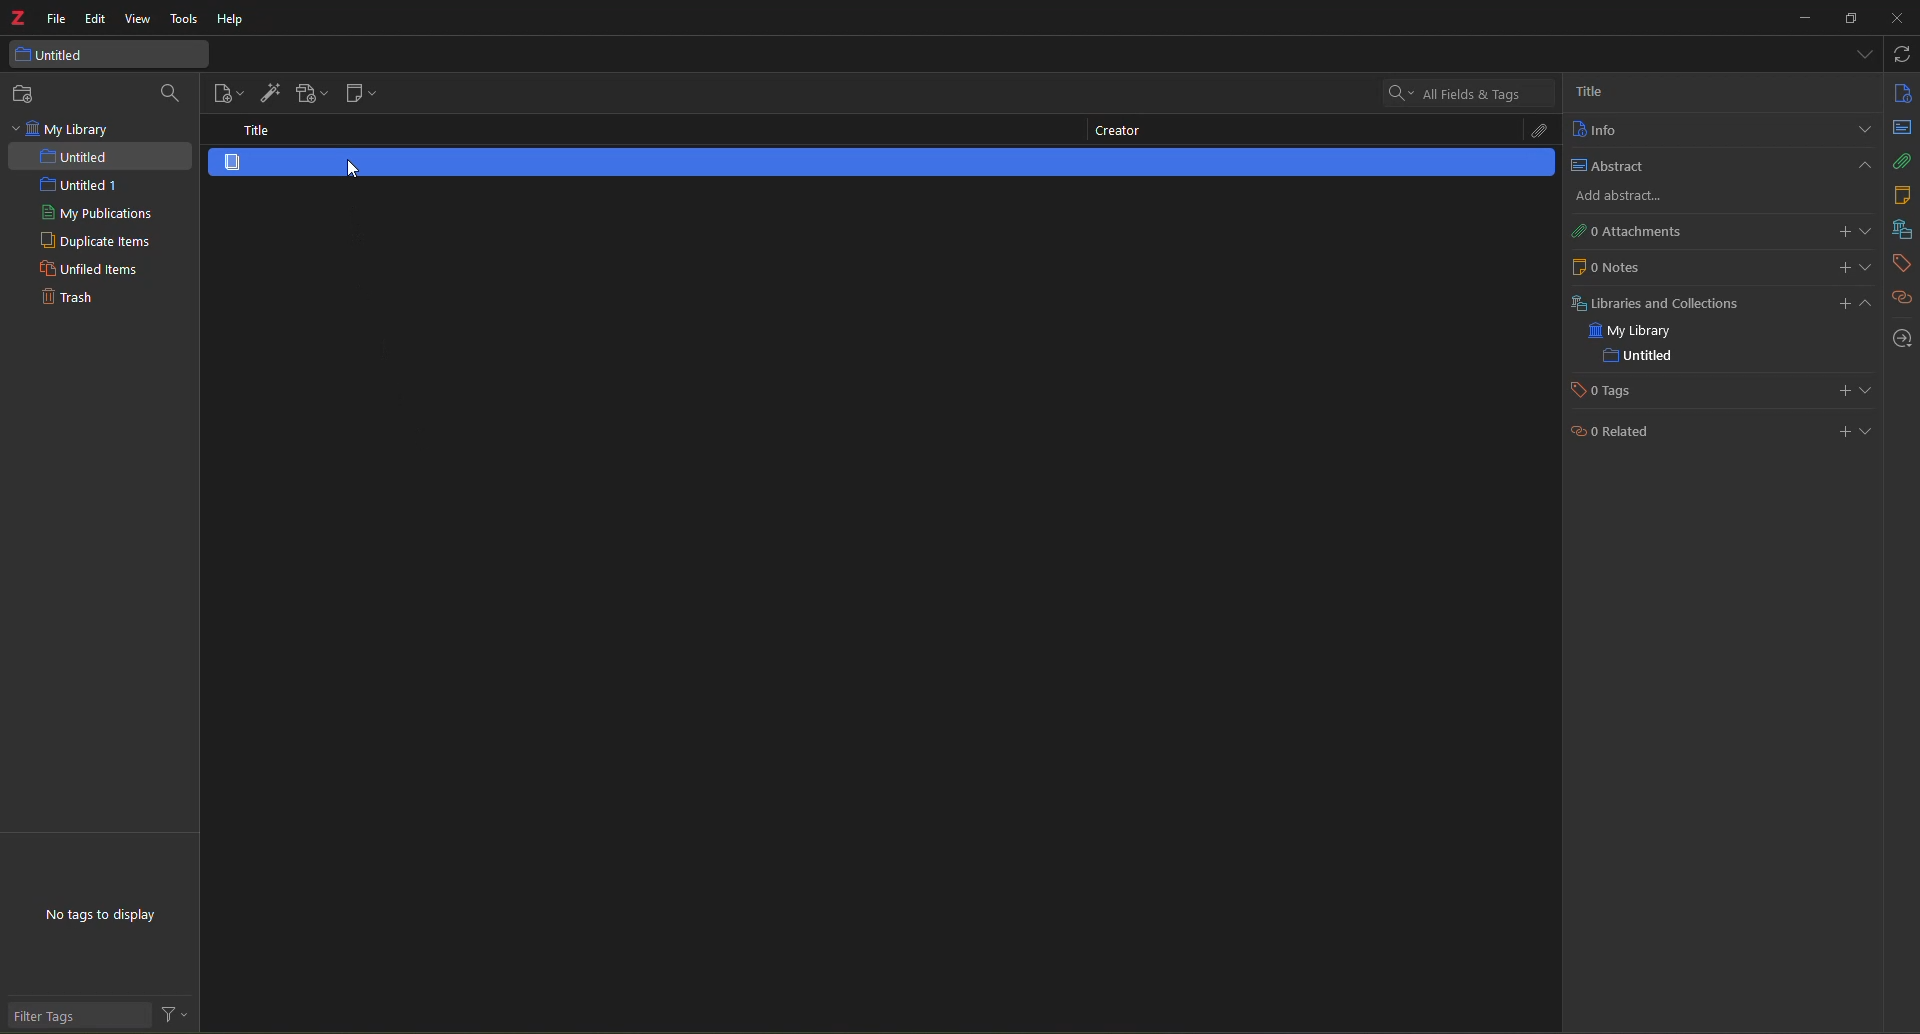 The height and width of the screenshot is (1034, 1920). Describe the element at coordinates (18, 21) in the screenshot. I see `z` at that location.